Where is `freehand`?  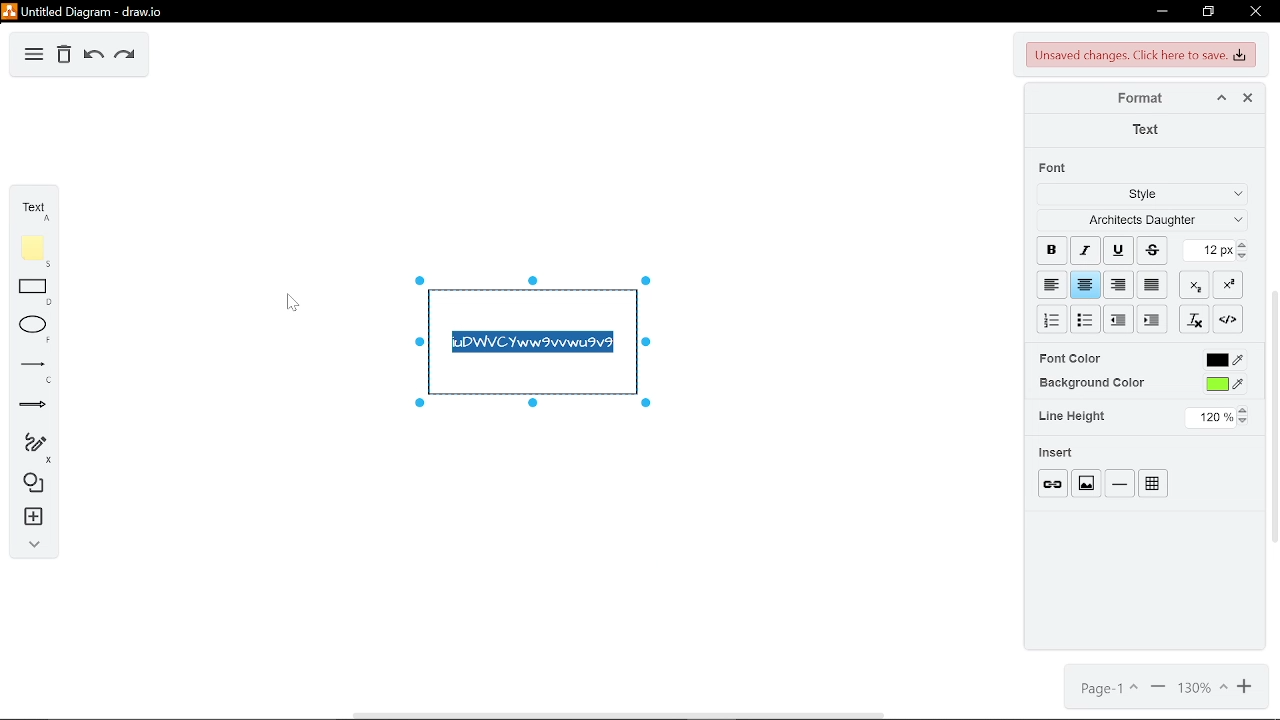
freehand is located at coordinates (31, 446).